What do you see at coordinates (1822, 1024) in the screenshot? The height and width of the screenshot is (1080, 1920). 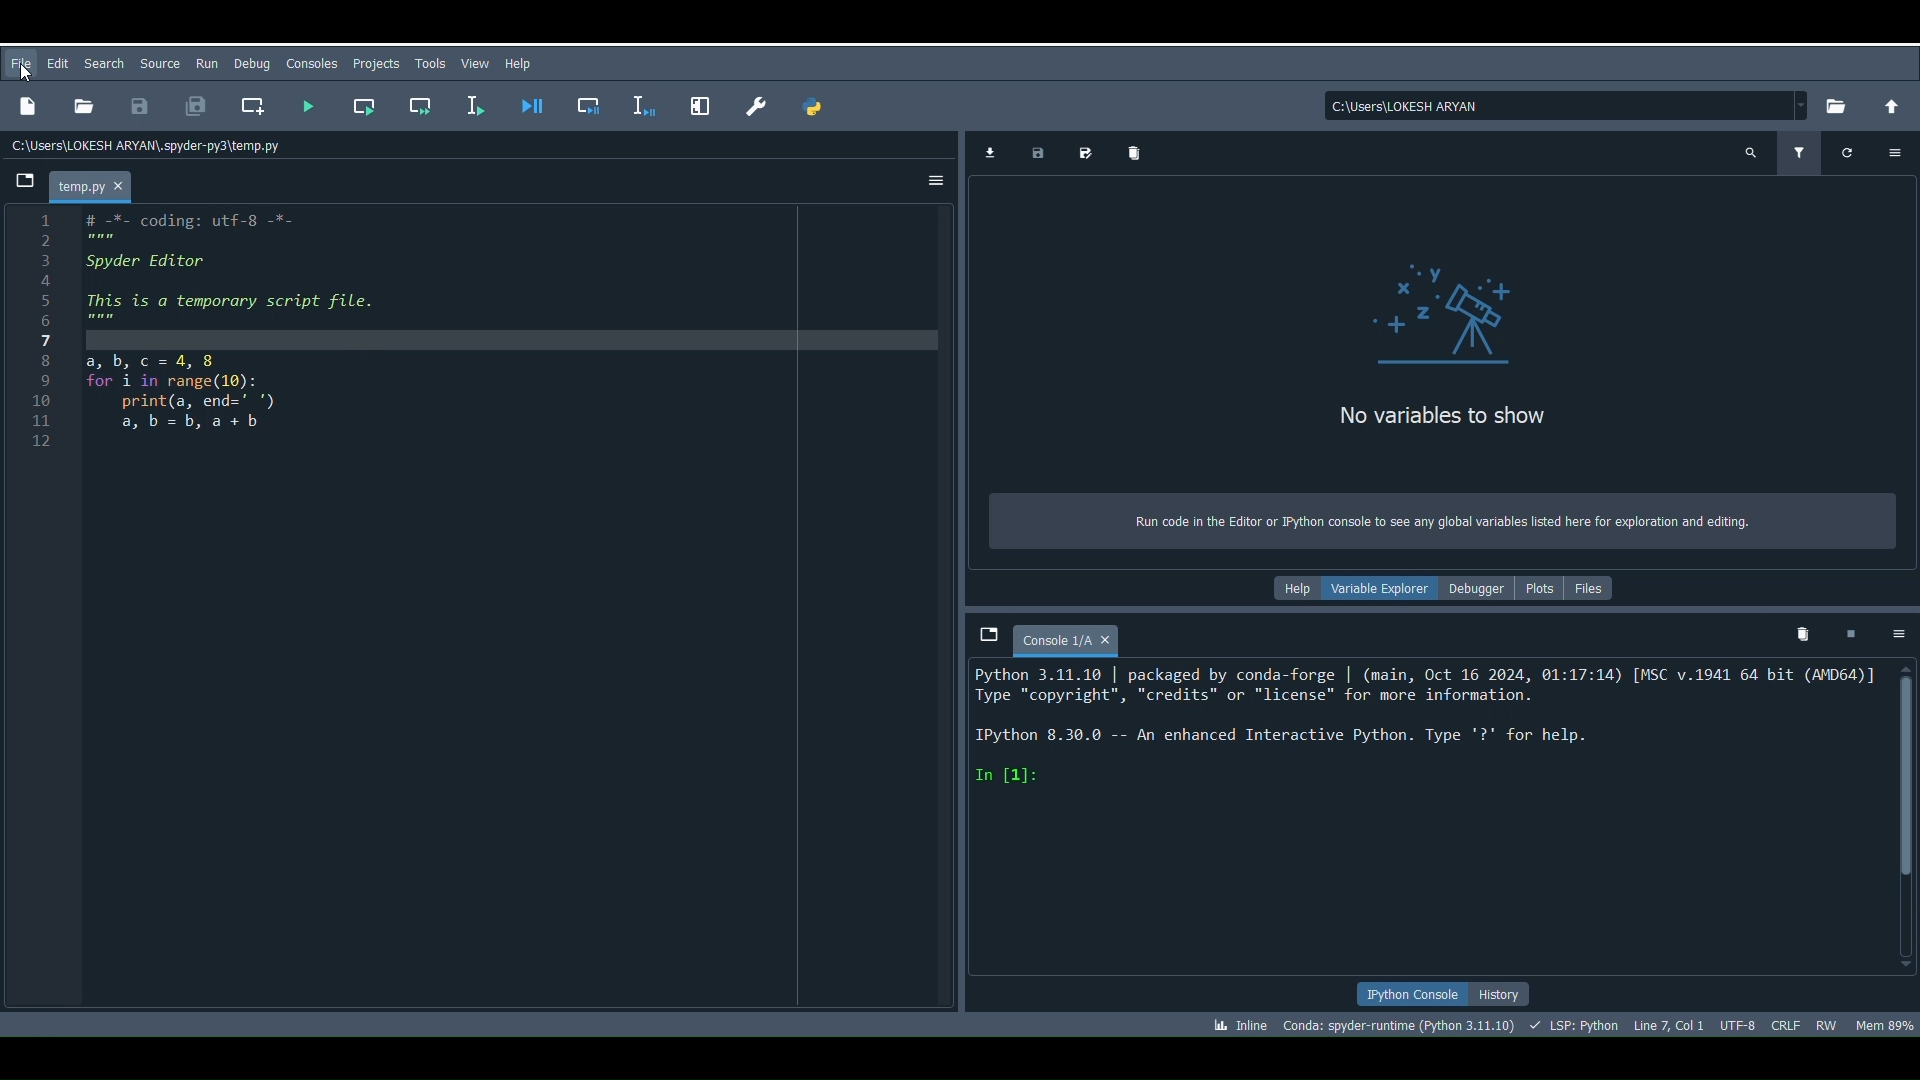 I see `File permissions` at bounding box center [1822, 1024].